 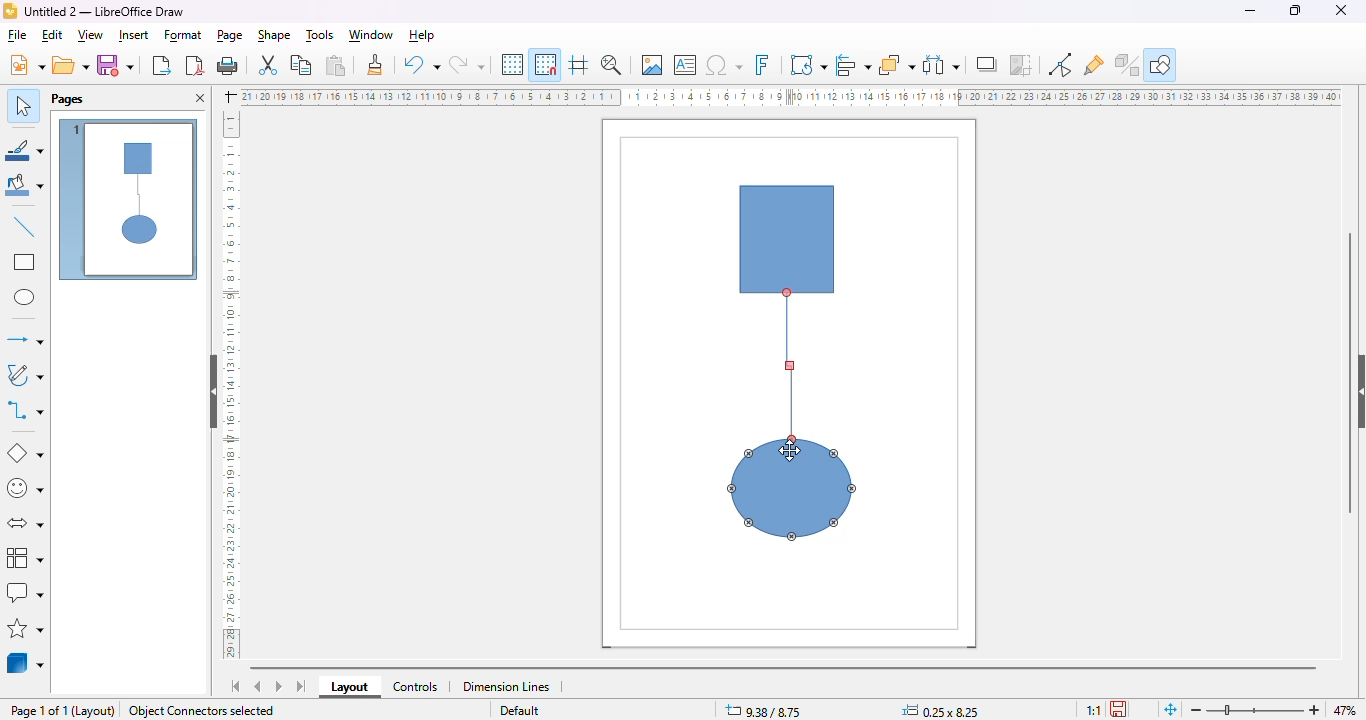 What do you see at coordinates (231, 385) in the screenshot?
I see `ruler` at bounding box center [231, 385].